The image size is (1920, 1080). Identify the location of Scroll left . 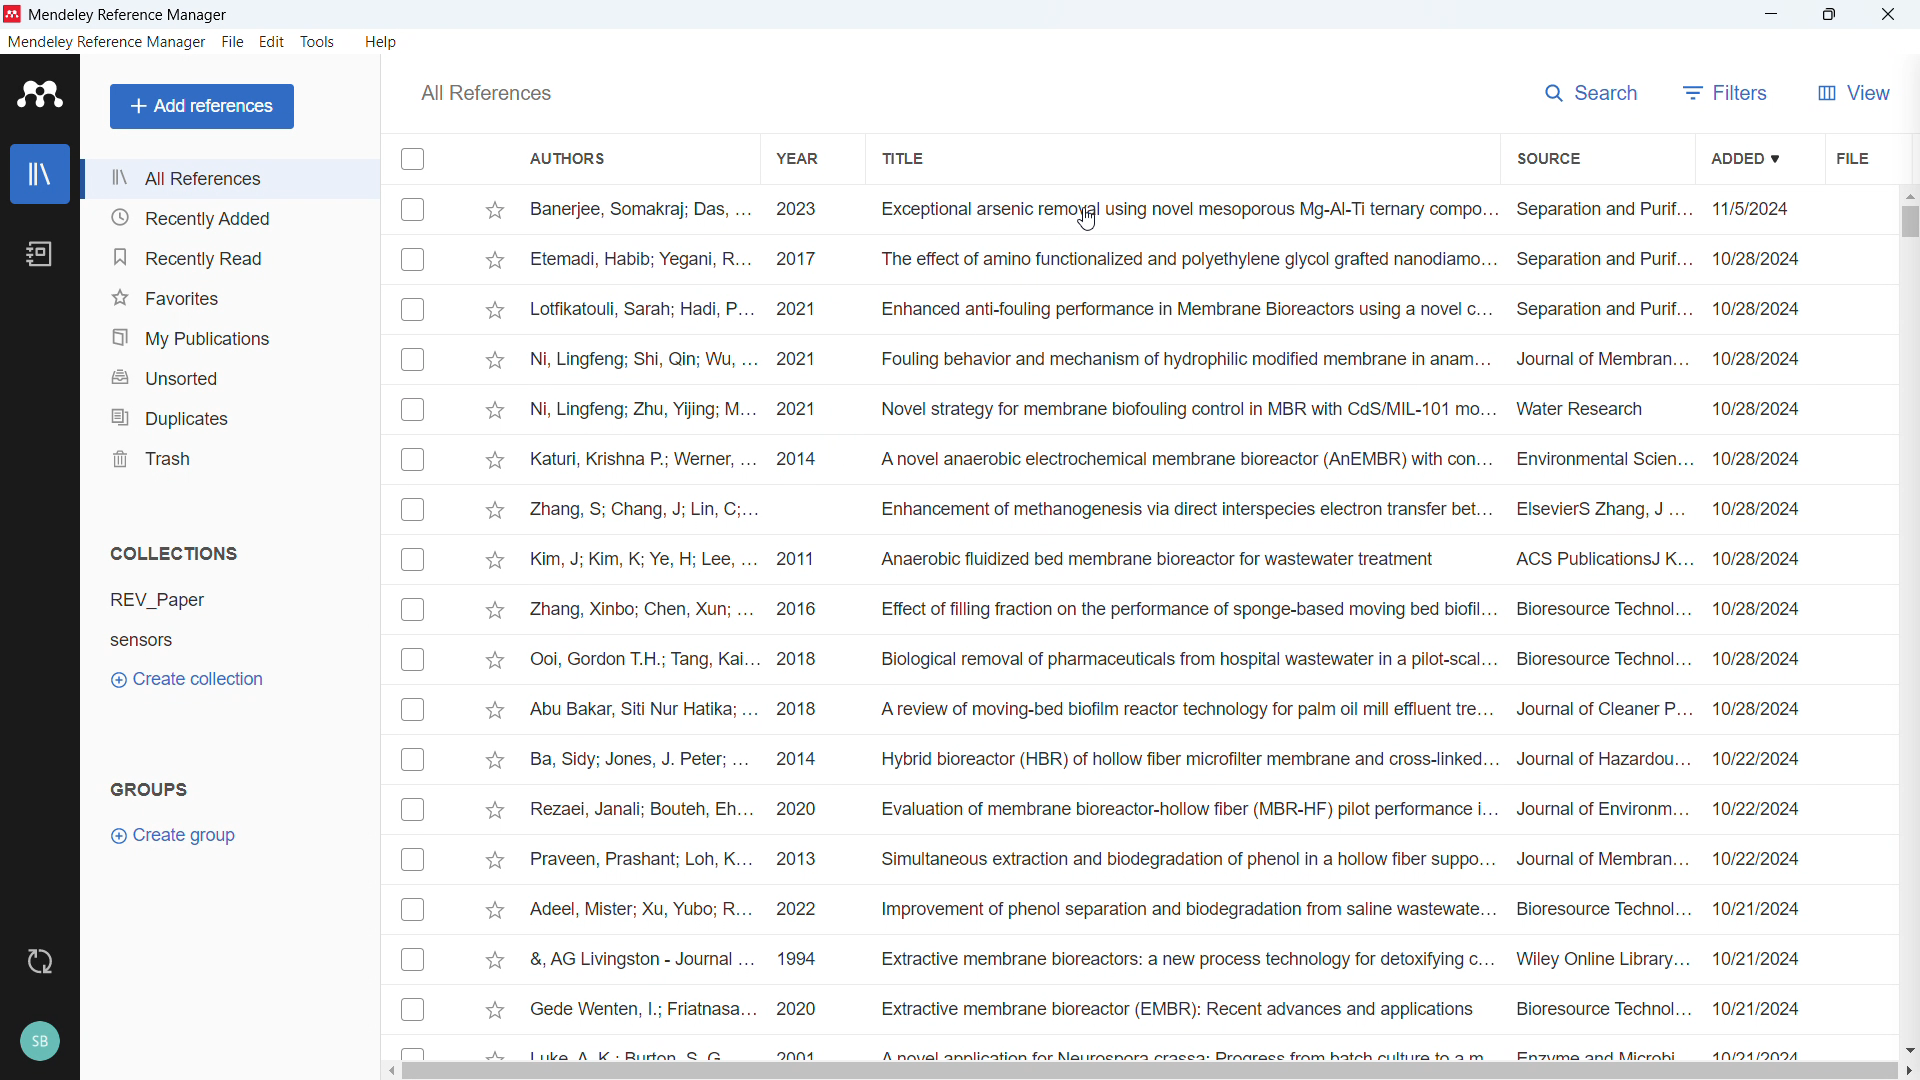
(388, 1072).